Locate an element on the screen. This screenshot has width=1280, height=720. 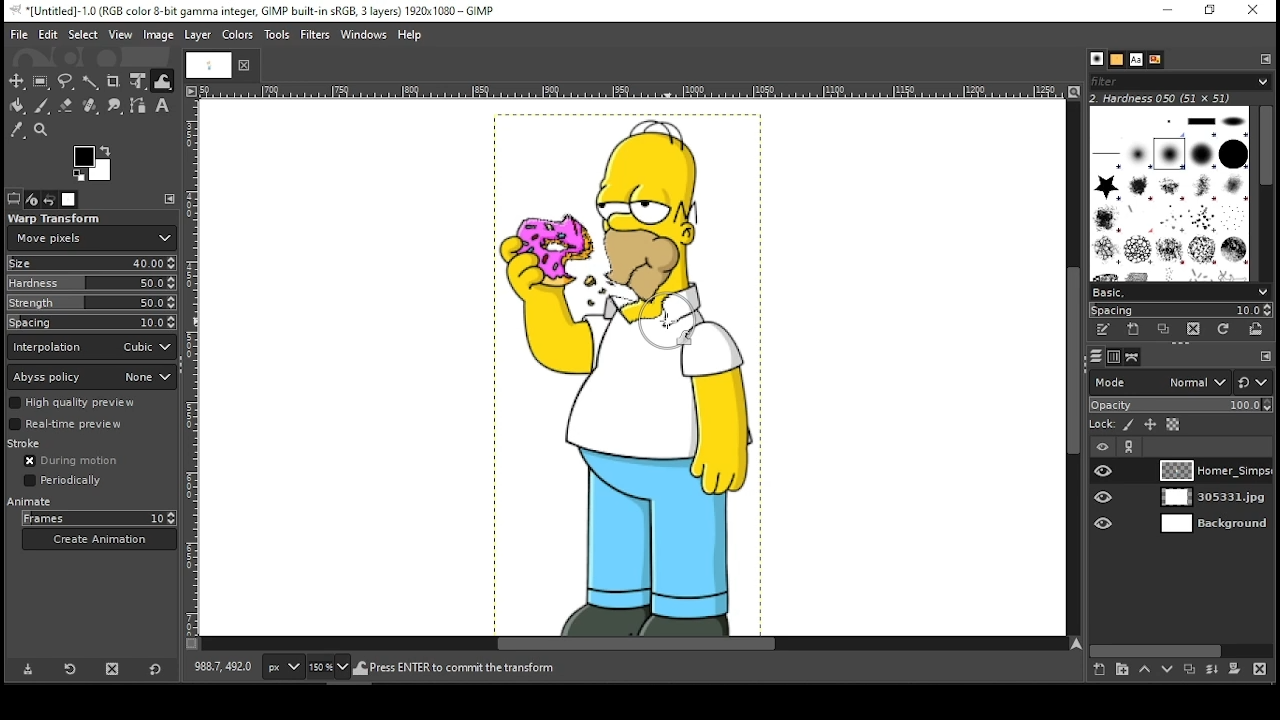
animate is located at coordinates (31, 504).